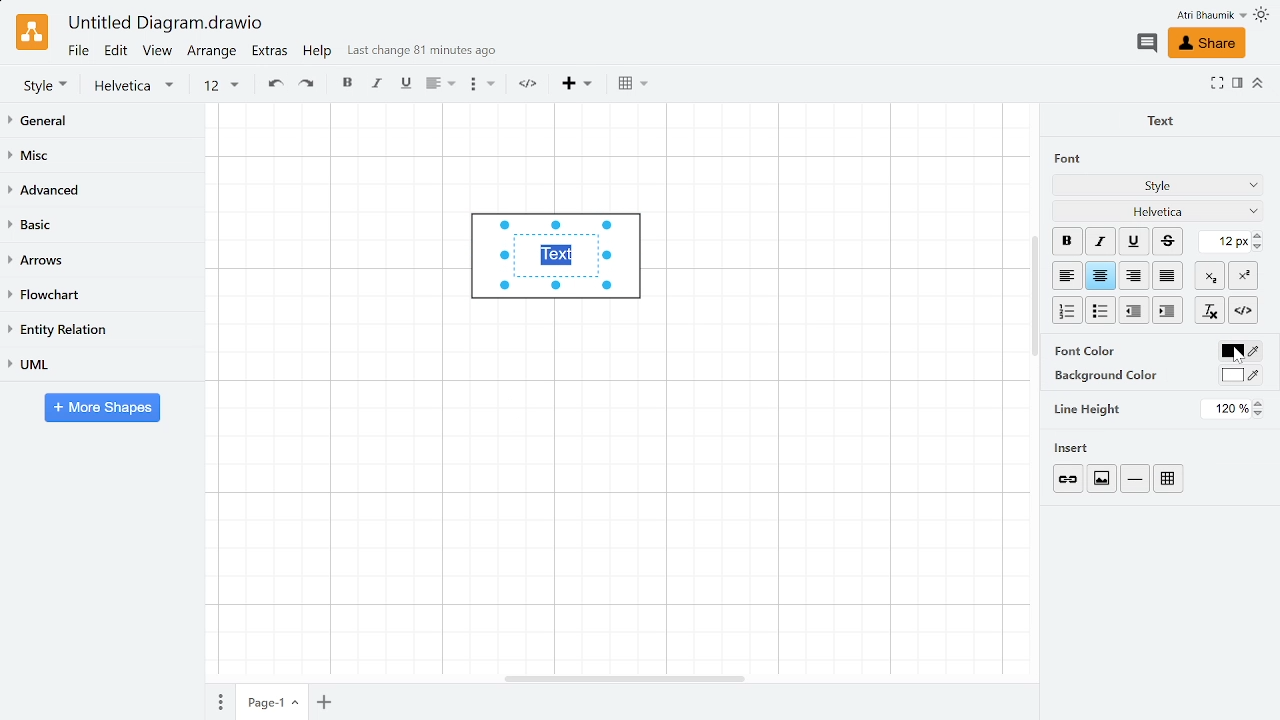 Image resolution: width=1280 pixels, height=720 pixels. I want to click on font size, so click(220, 86).